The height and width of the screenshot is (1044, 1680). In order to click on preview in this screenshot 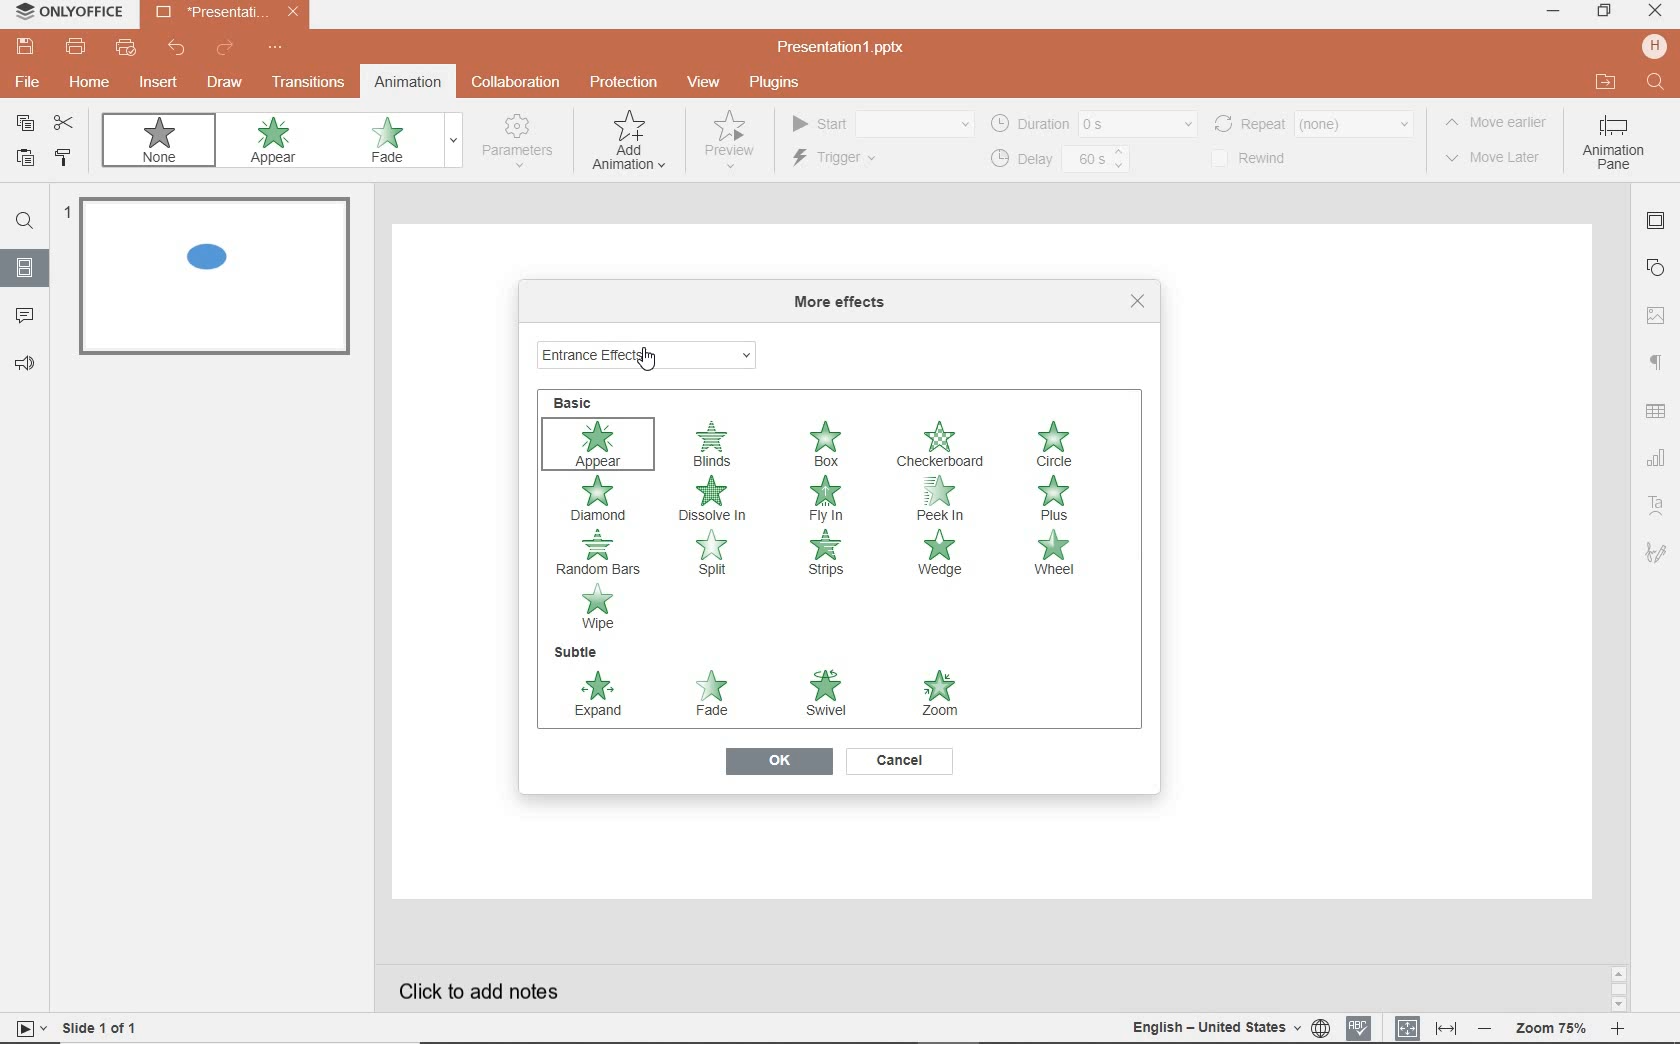, I will do `click(727, 145)`.